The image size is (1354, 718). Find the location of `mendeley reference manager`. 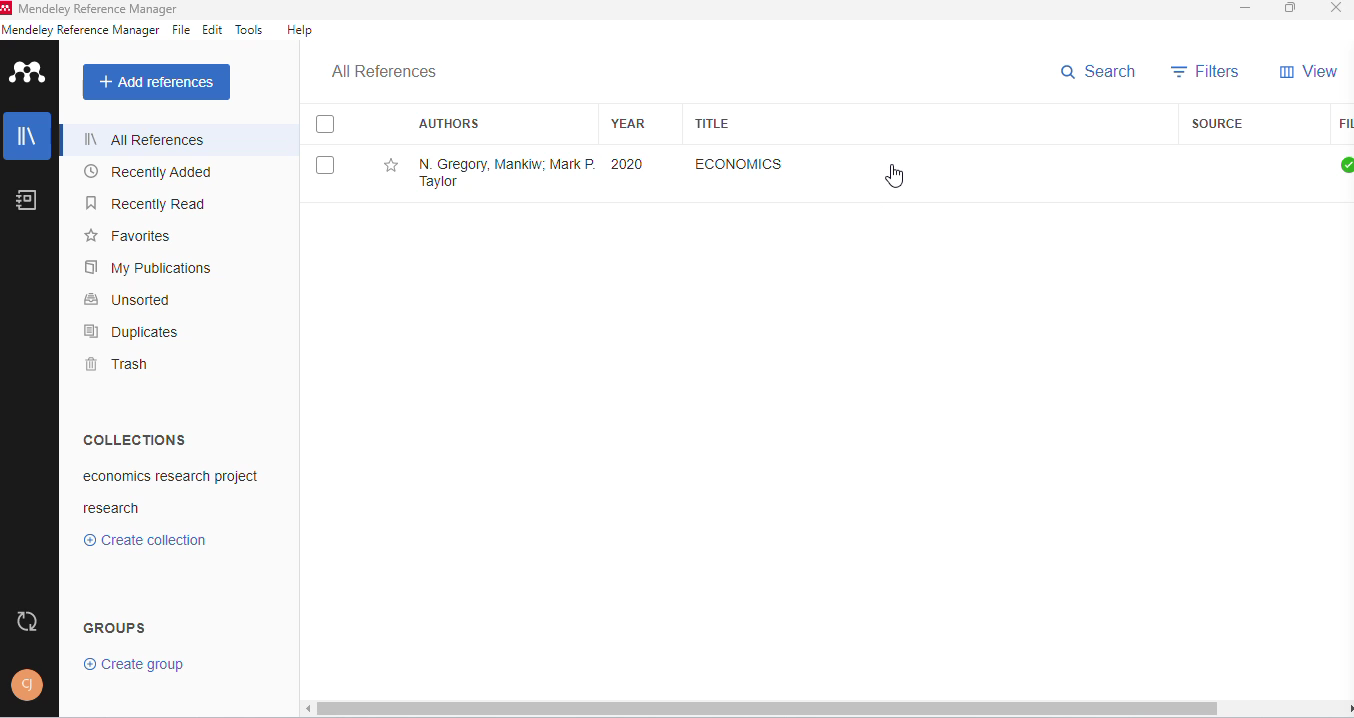

mendeley reference manager is located at coordinates (101, 9).